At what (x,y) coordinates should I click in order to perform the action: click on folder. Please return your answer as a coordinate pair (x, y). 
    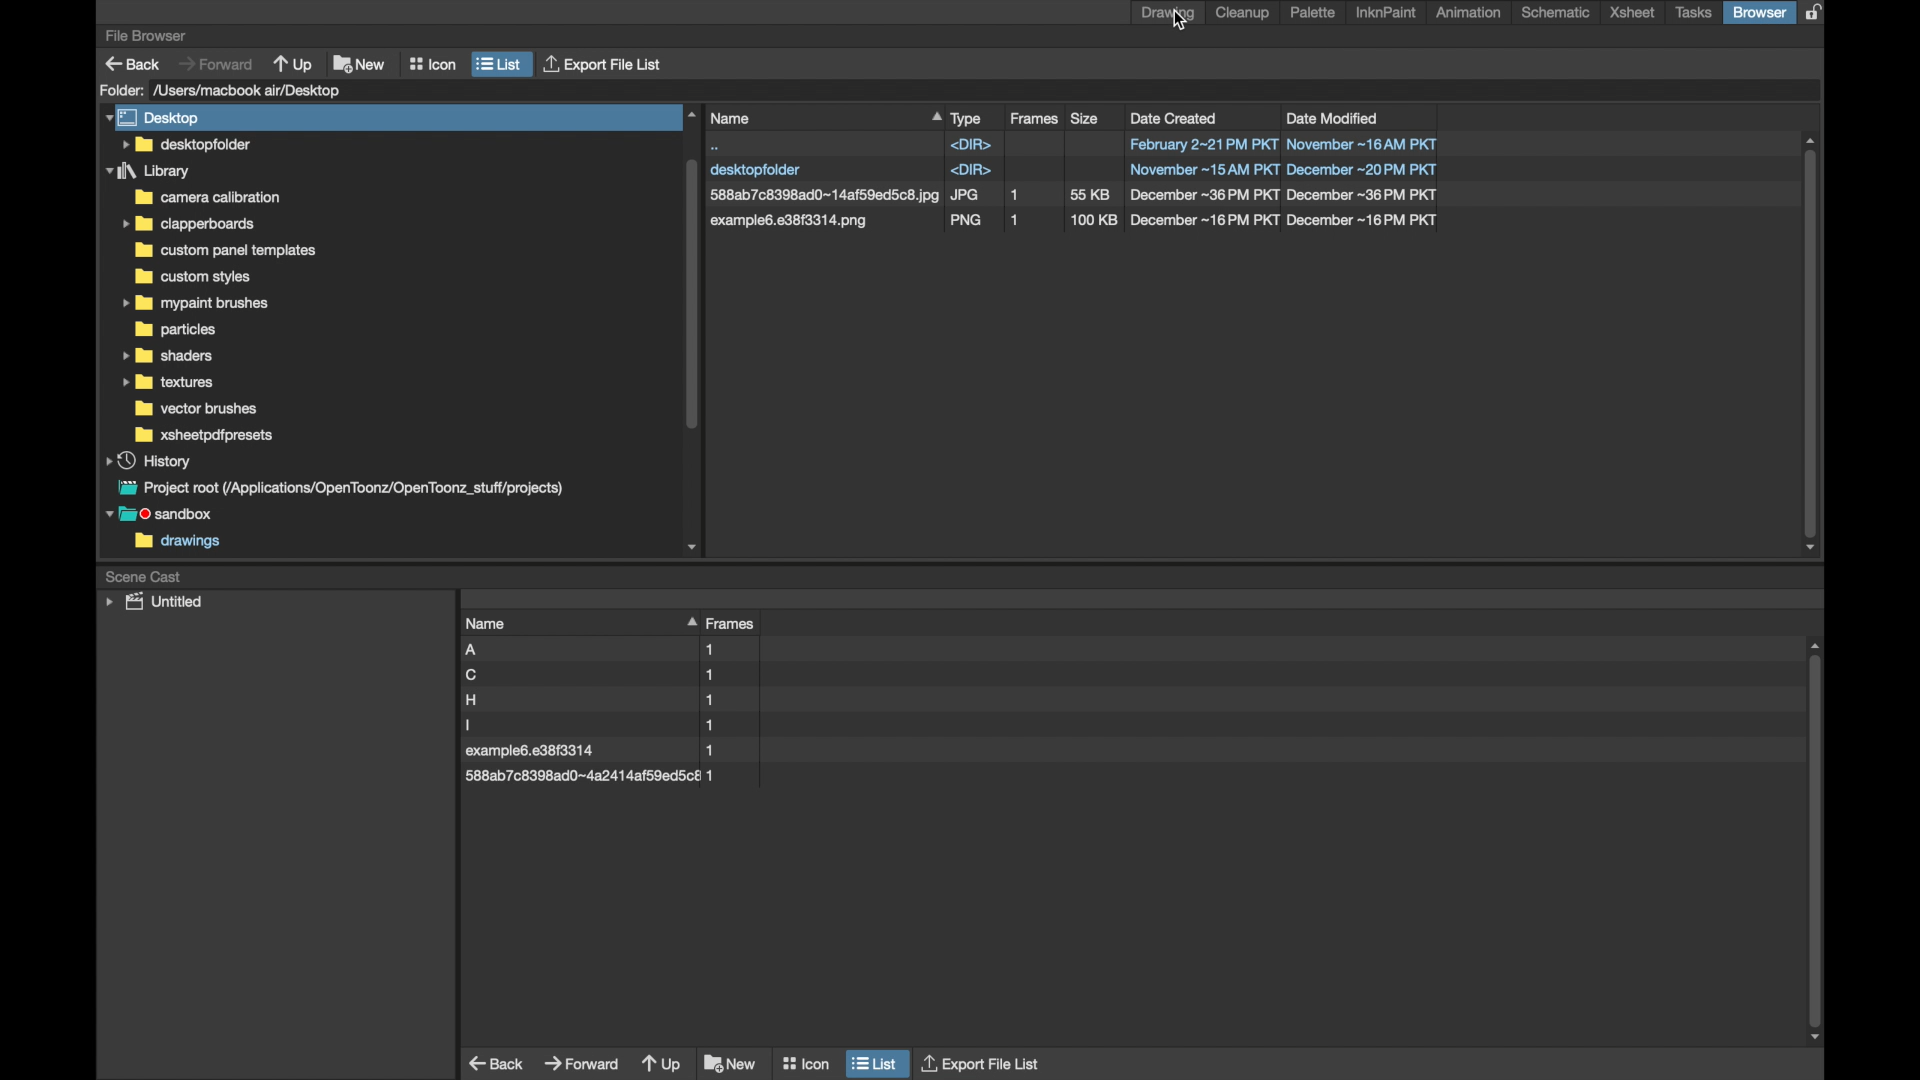
    Looking at the image, I should click on (206, 197).